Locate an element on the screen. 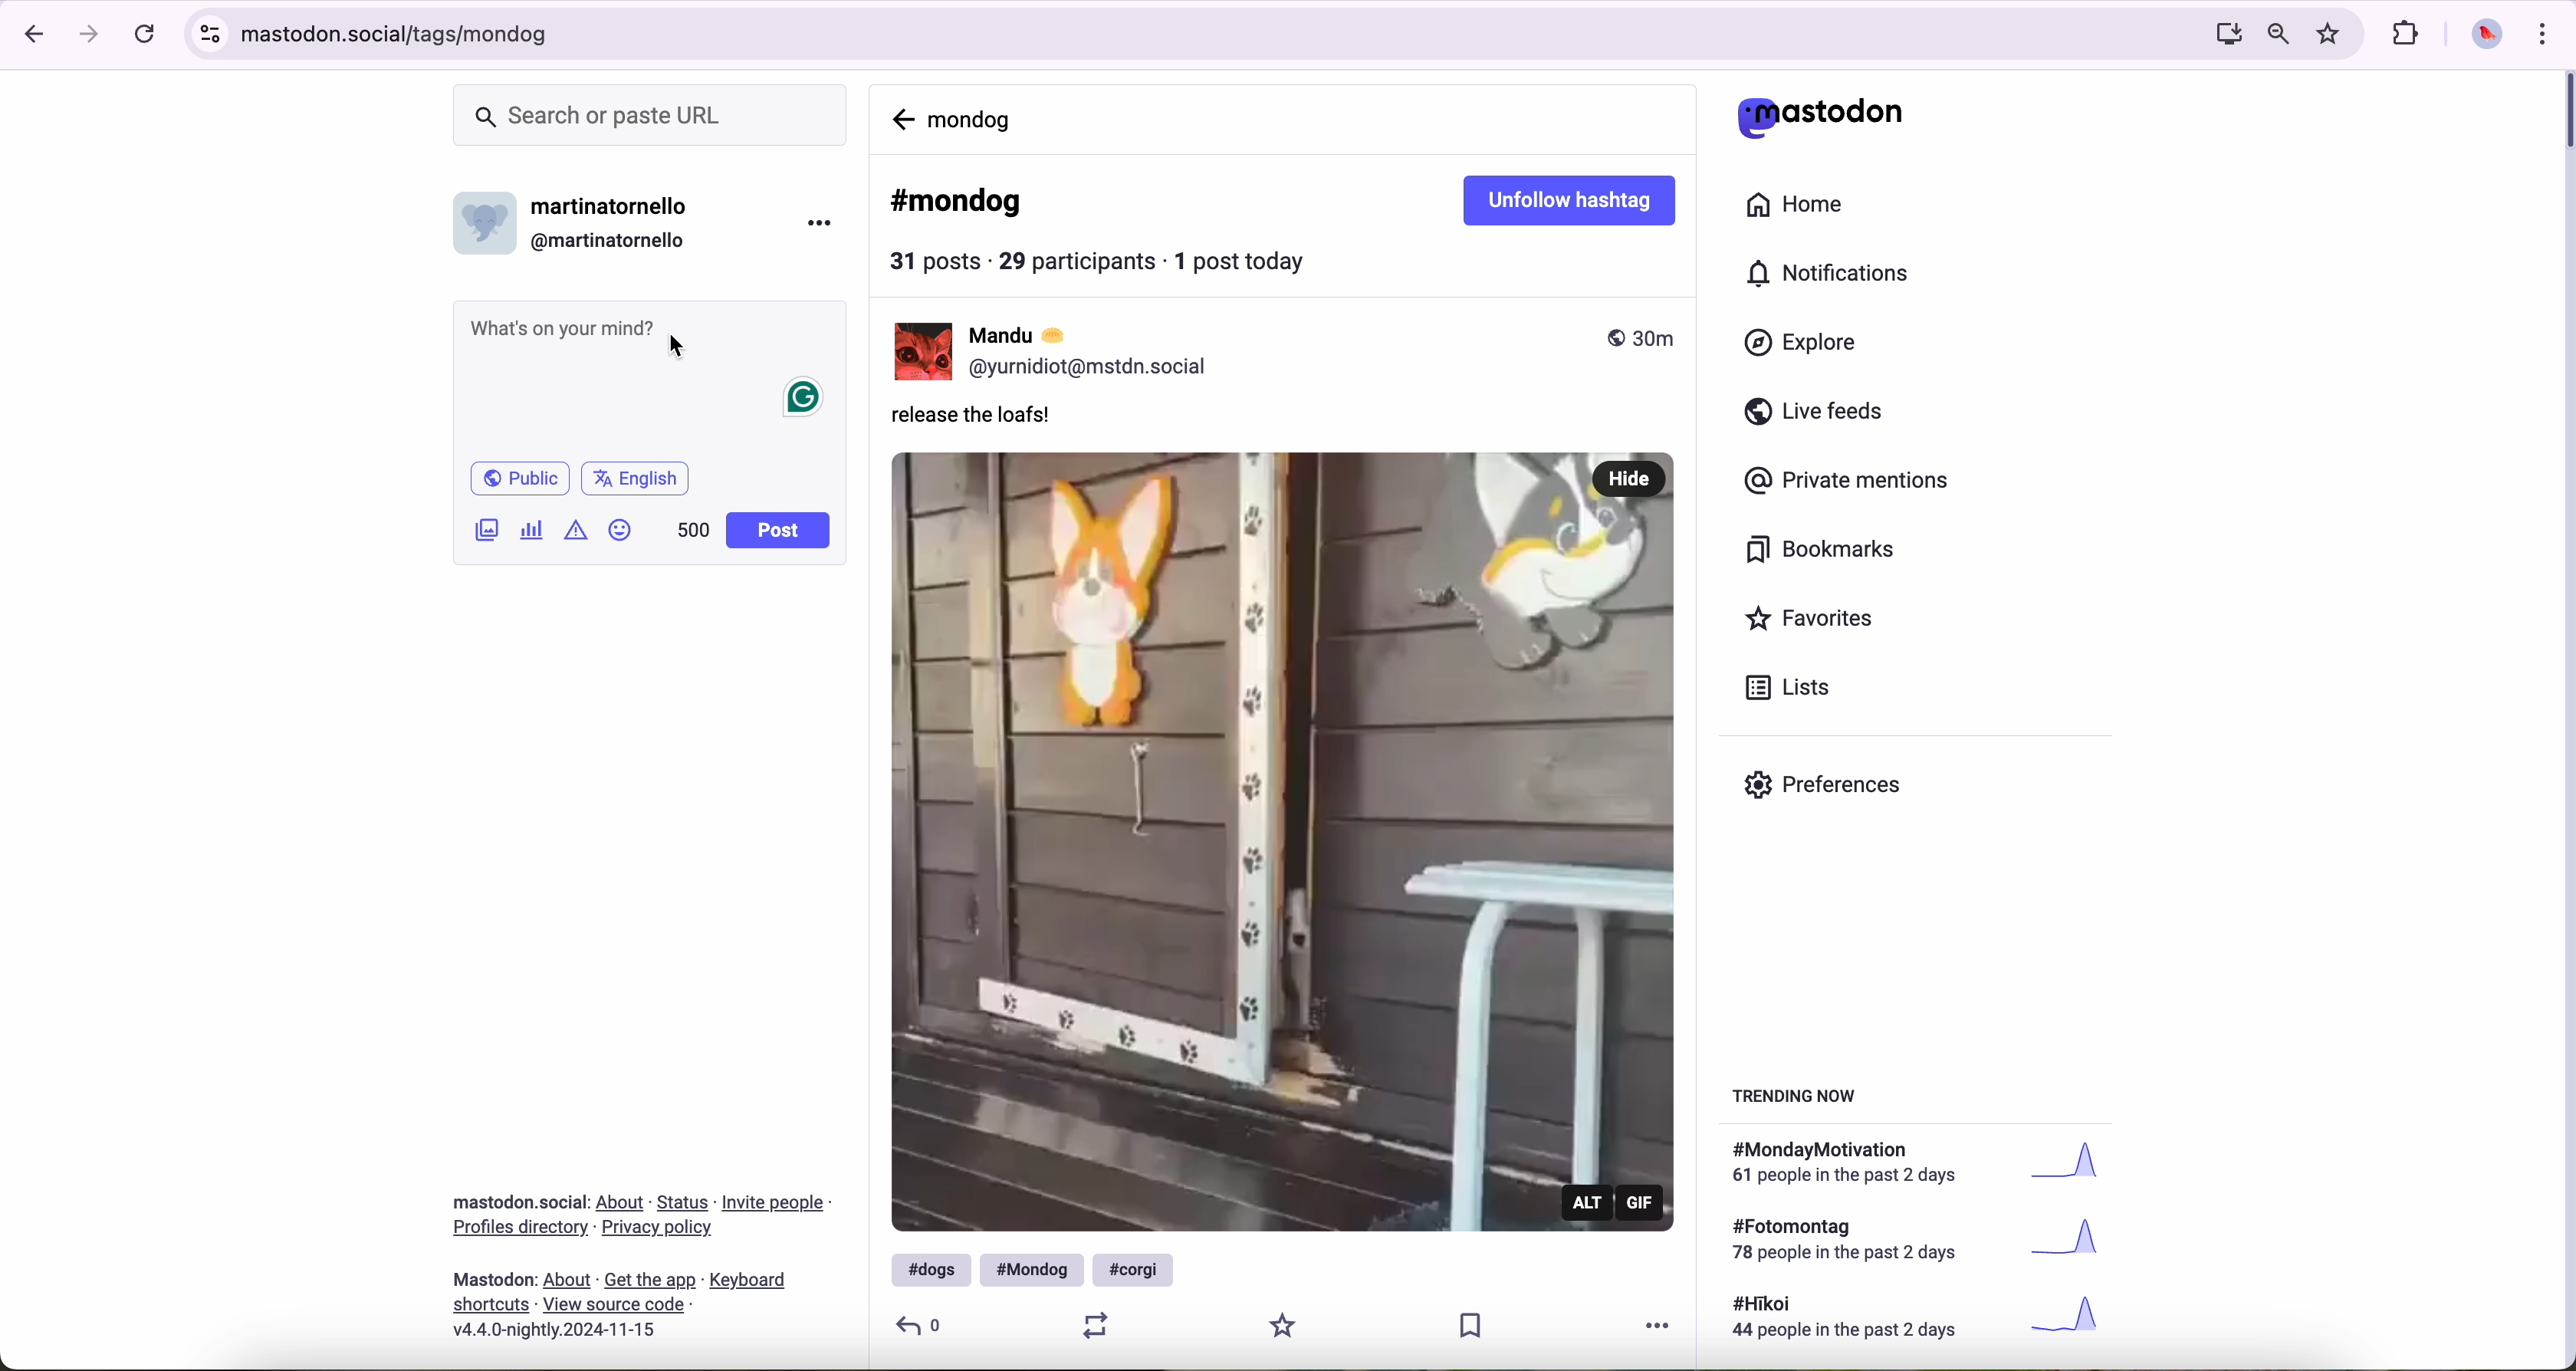 The height and width of the screenshot is (1371, 2576). 31 posts is located at coordinates (938, 264).